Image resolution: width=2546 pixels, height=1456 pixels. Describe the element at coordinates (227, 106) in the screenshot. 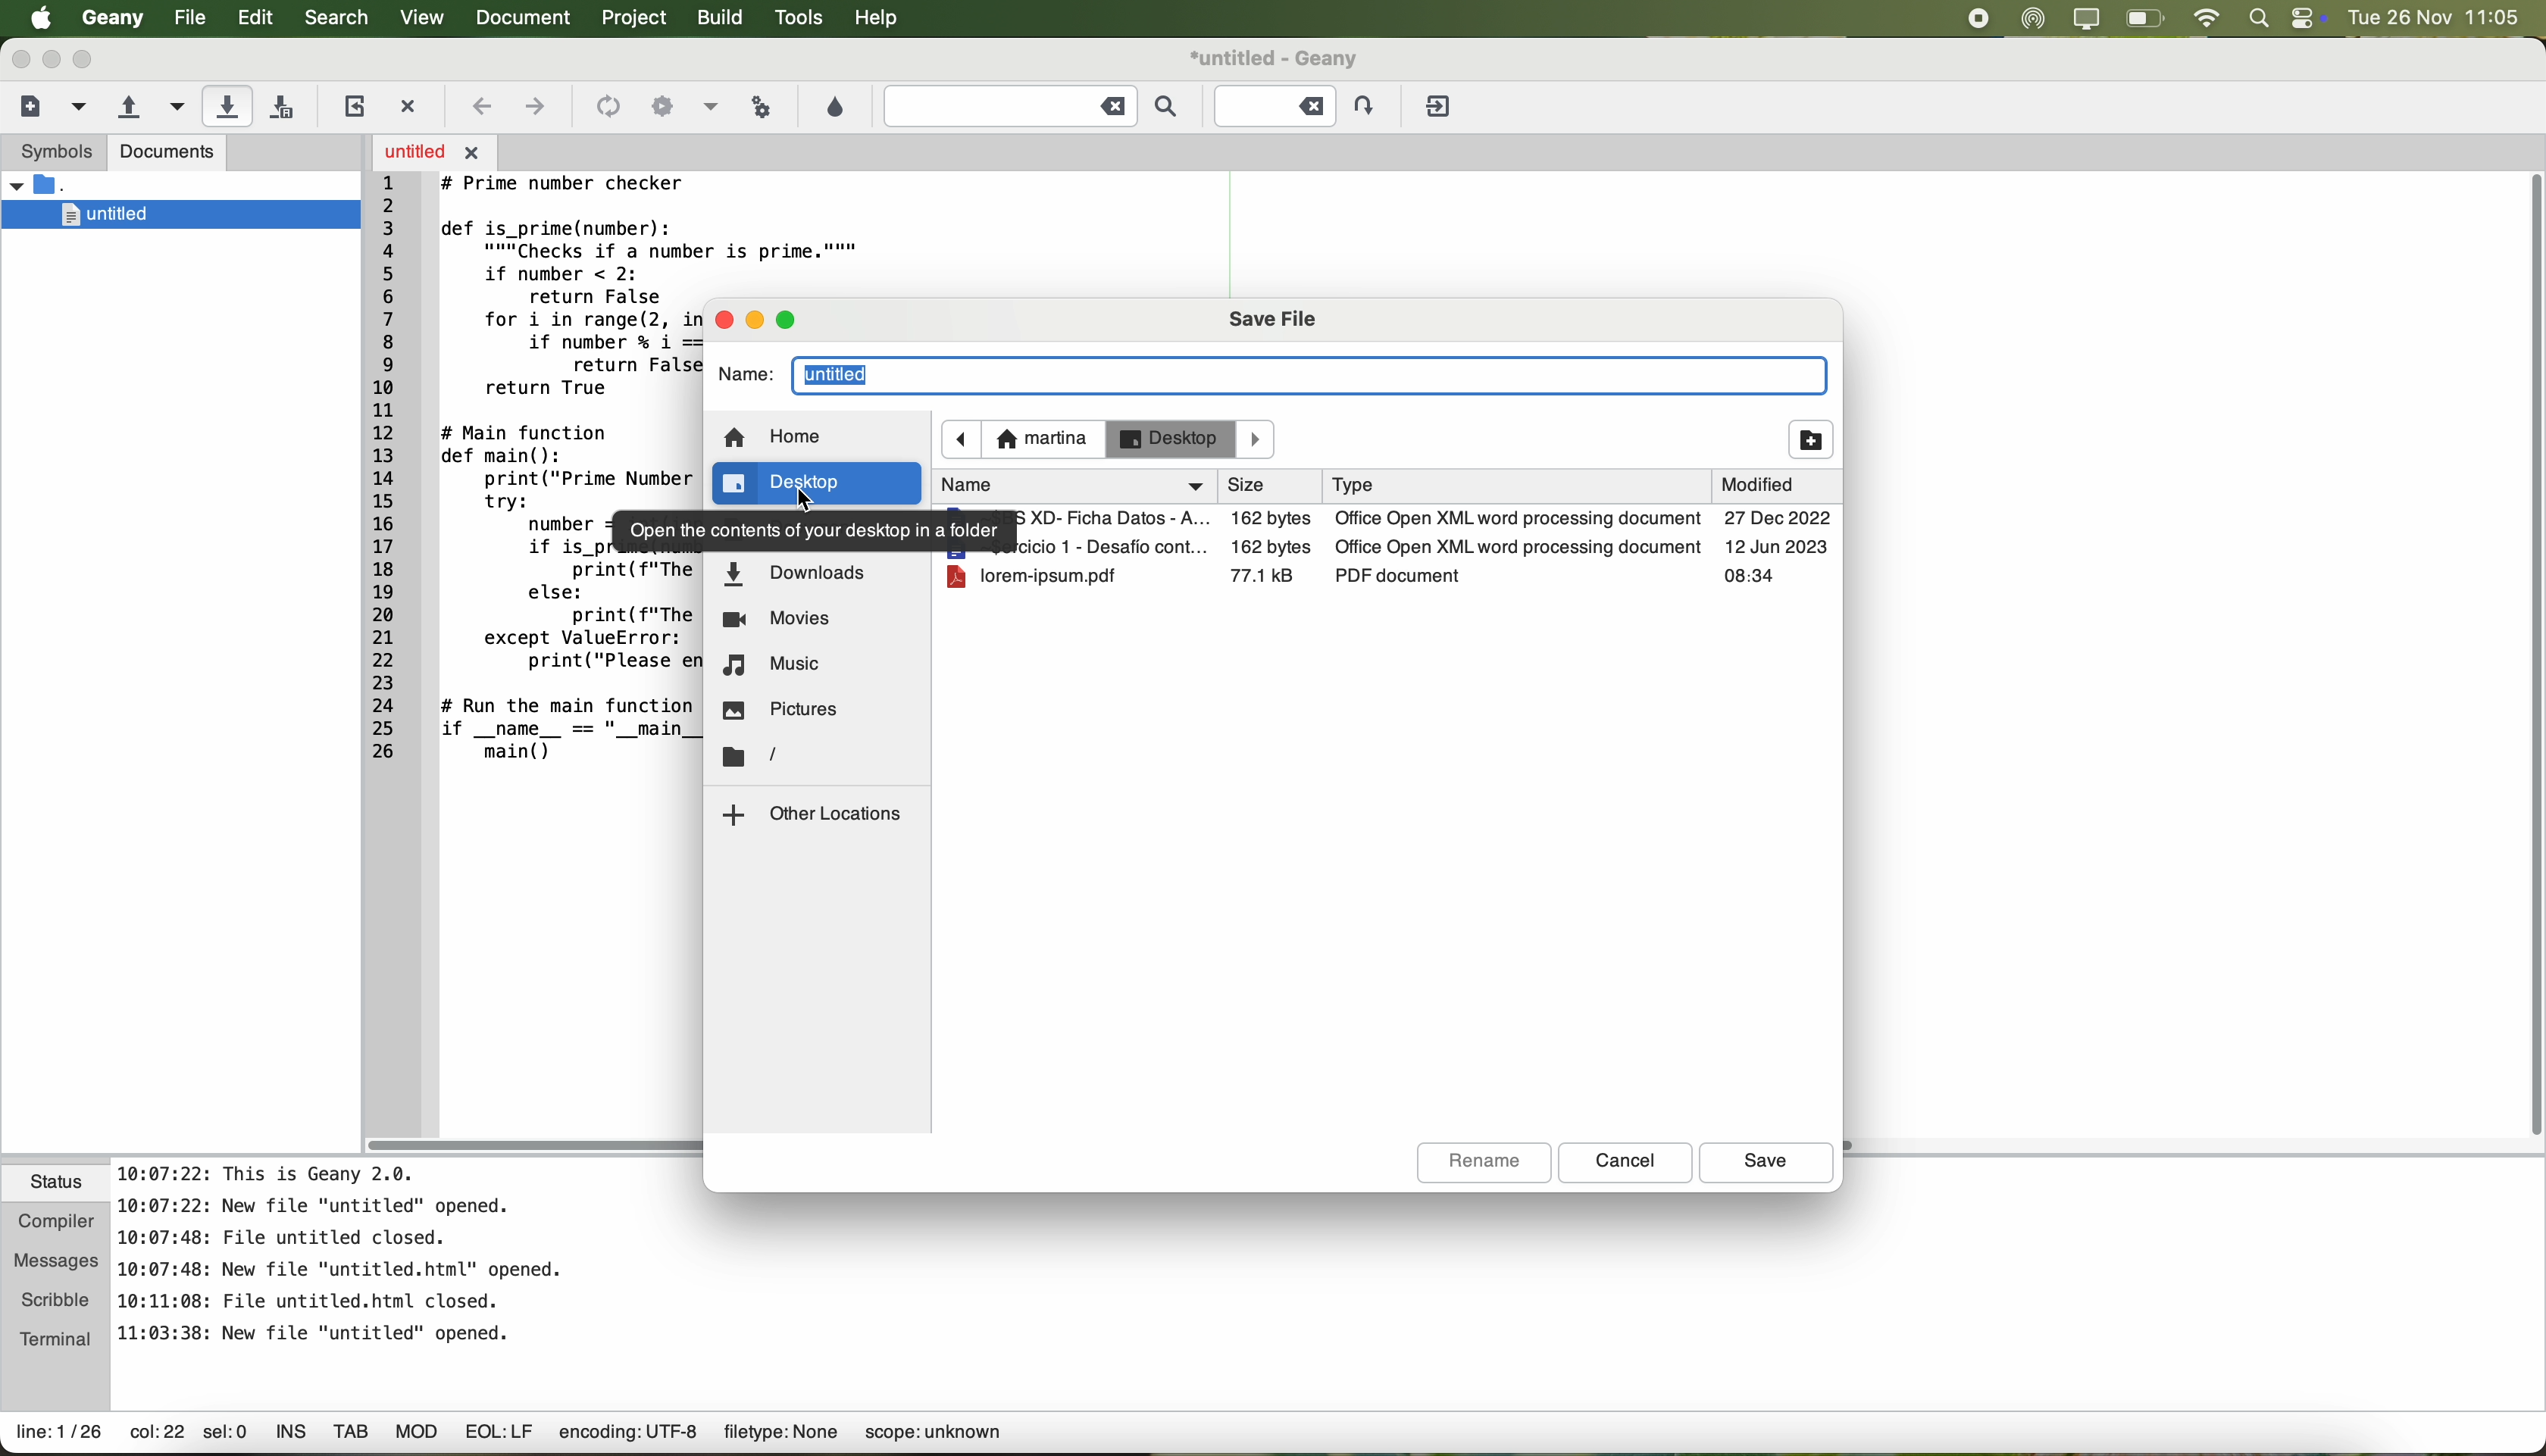

I see `click on save the current file` at that location.